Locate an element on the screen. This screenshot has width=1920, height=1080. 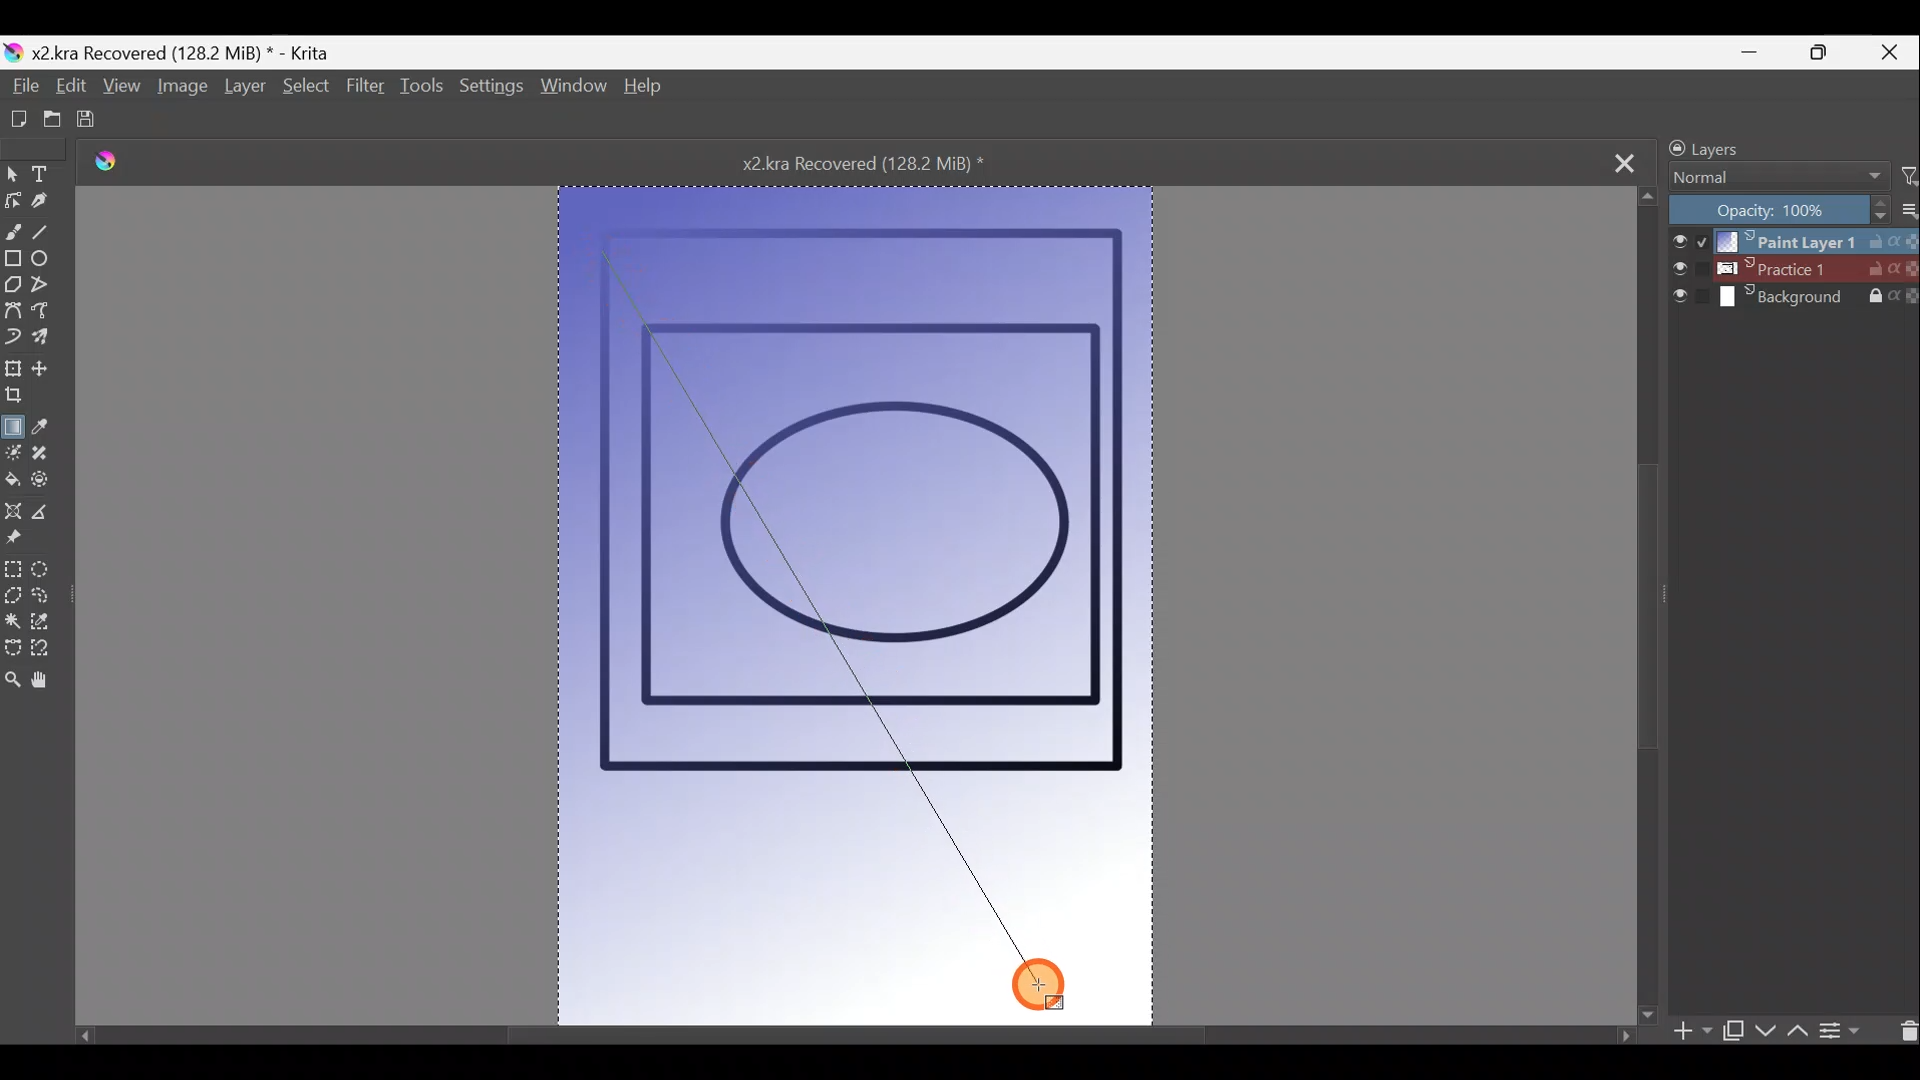
Freehand path tool is located at coordinates (47, 316).